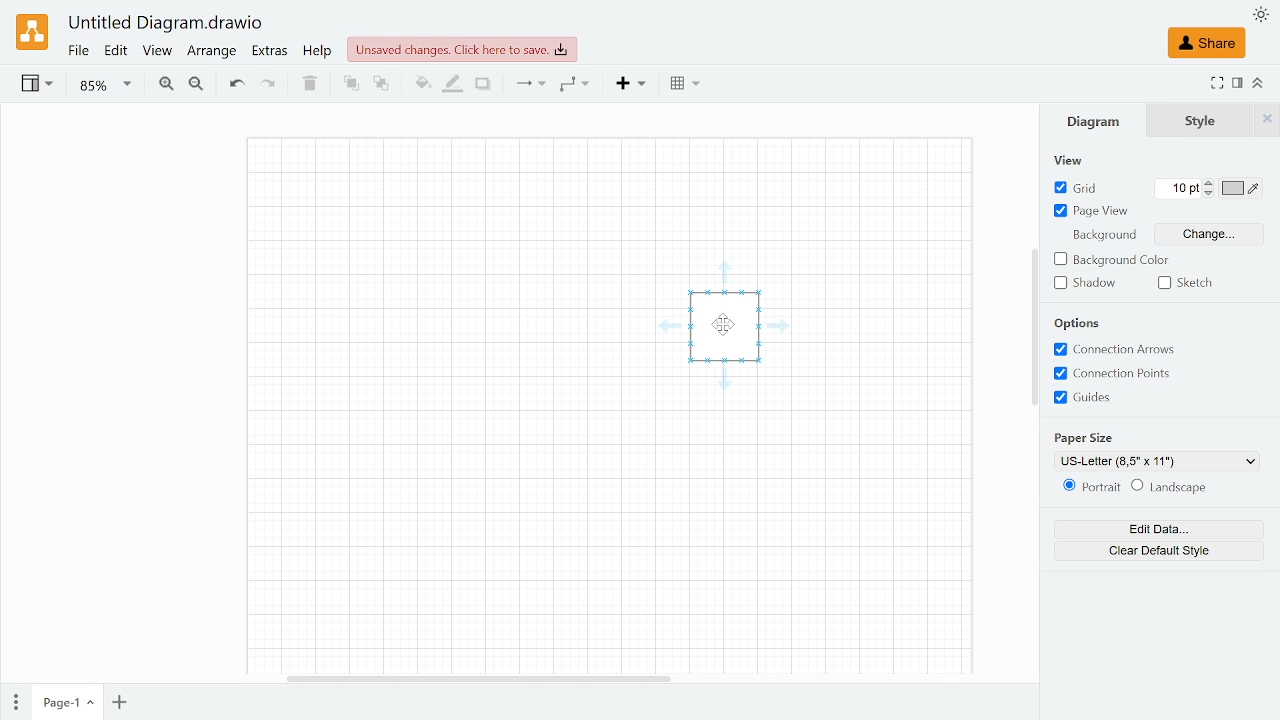 This screenshot has height=720, width=1280. What do you see at coordinates (1216, 85) in the screenshot?
I see `Fullscreen` at bounding box center [1216, 85].